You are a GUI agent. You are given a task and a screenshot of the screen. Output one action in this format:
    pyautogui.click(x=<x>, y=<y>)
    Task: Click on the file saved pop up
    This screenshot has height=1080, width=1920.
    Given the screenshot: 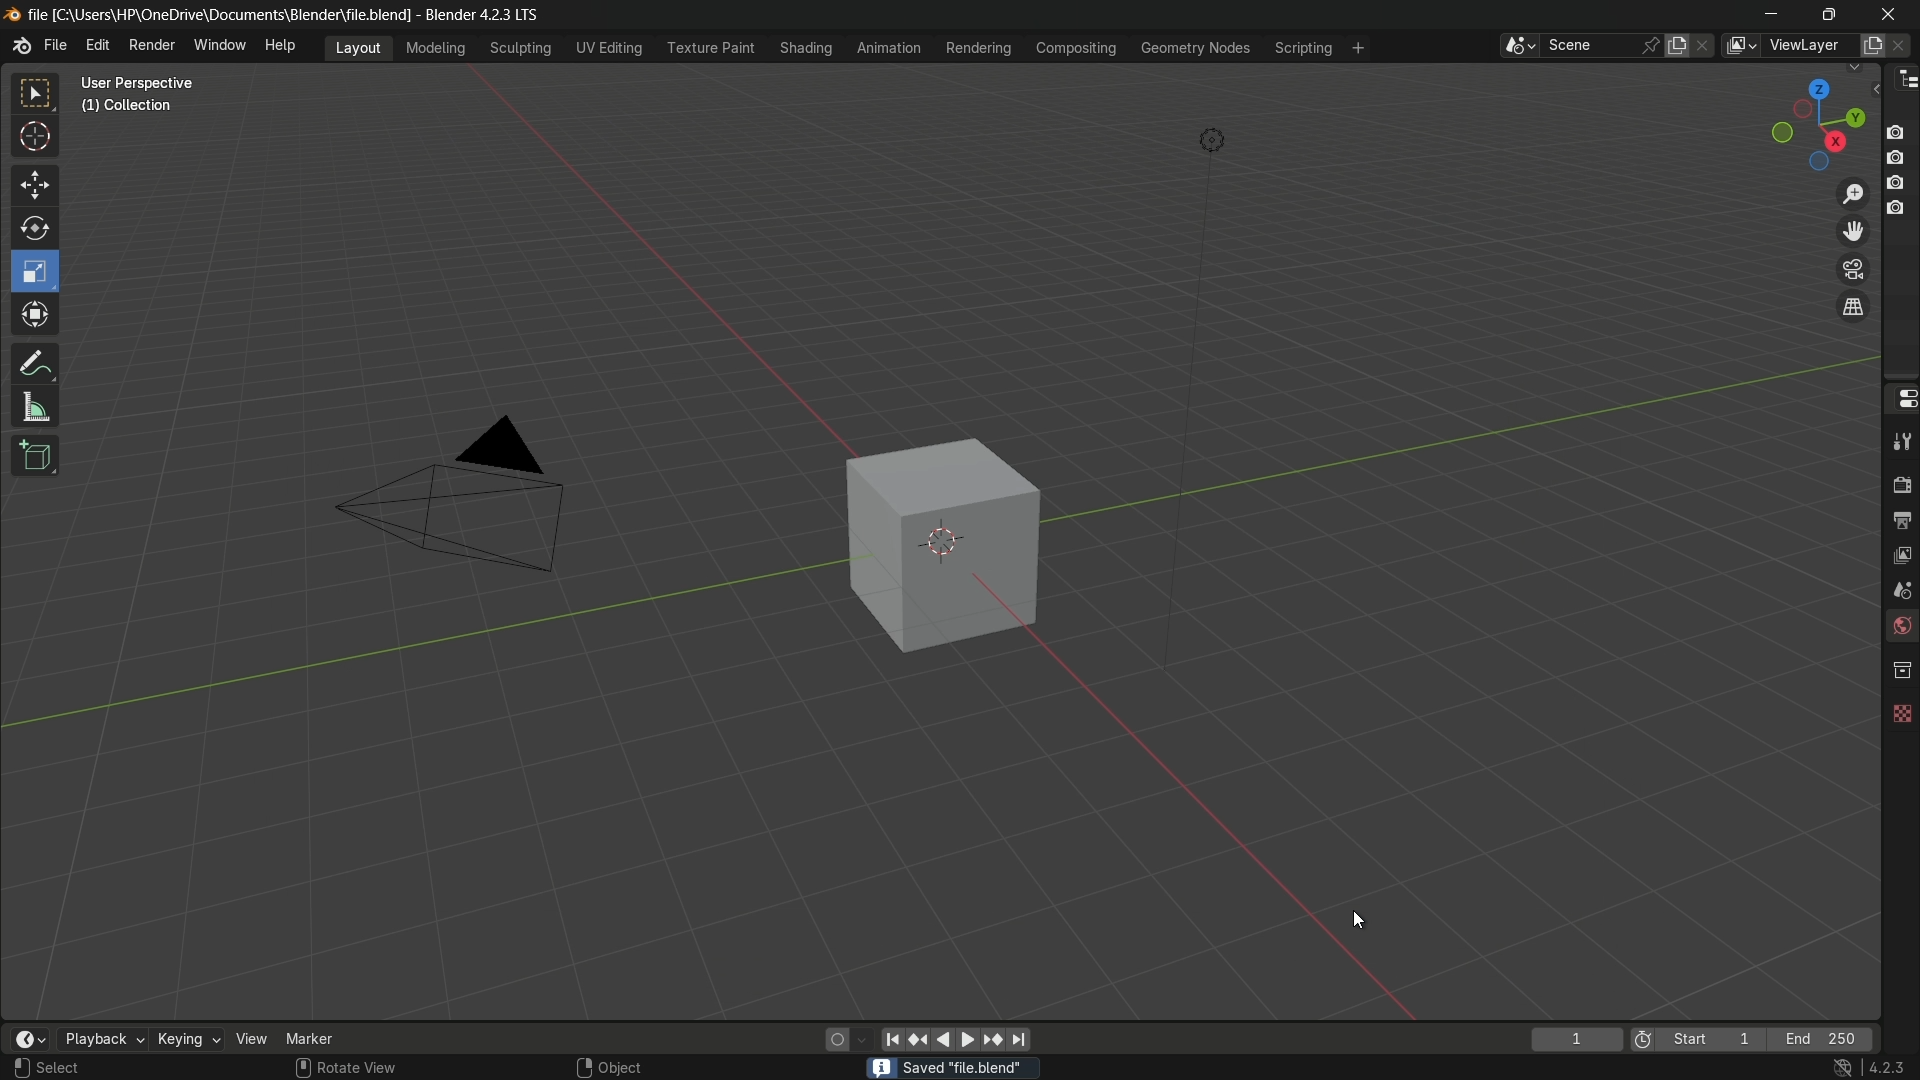 What is the action you would take?
    pyautogui.click(x=950, y=1067)
    